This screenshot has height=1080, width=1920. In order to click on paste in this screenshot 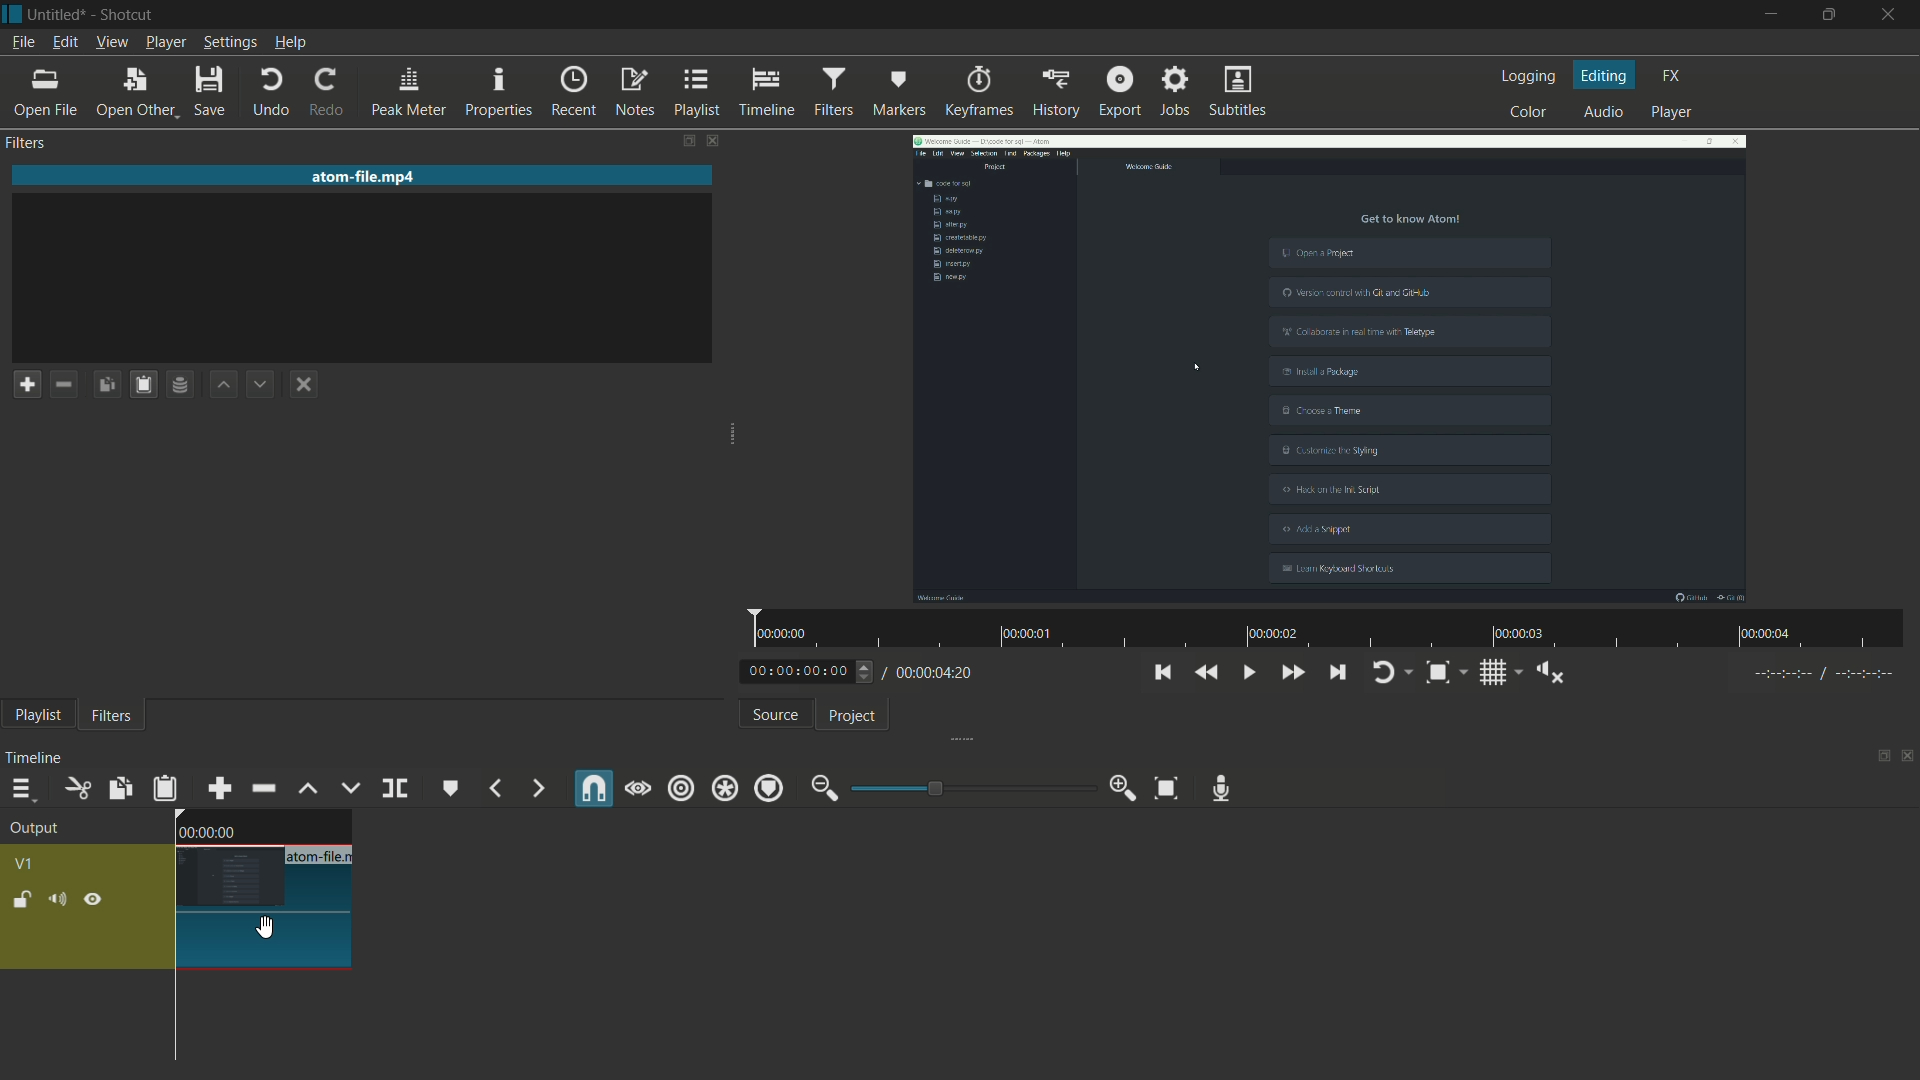, I will do `click(165, 789)`.